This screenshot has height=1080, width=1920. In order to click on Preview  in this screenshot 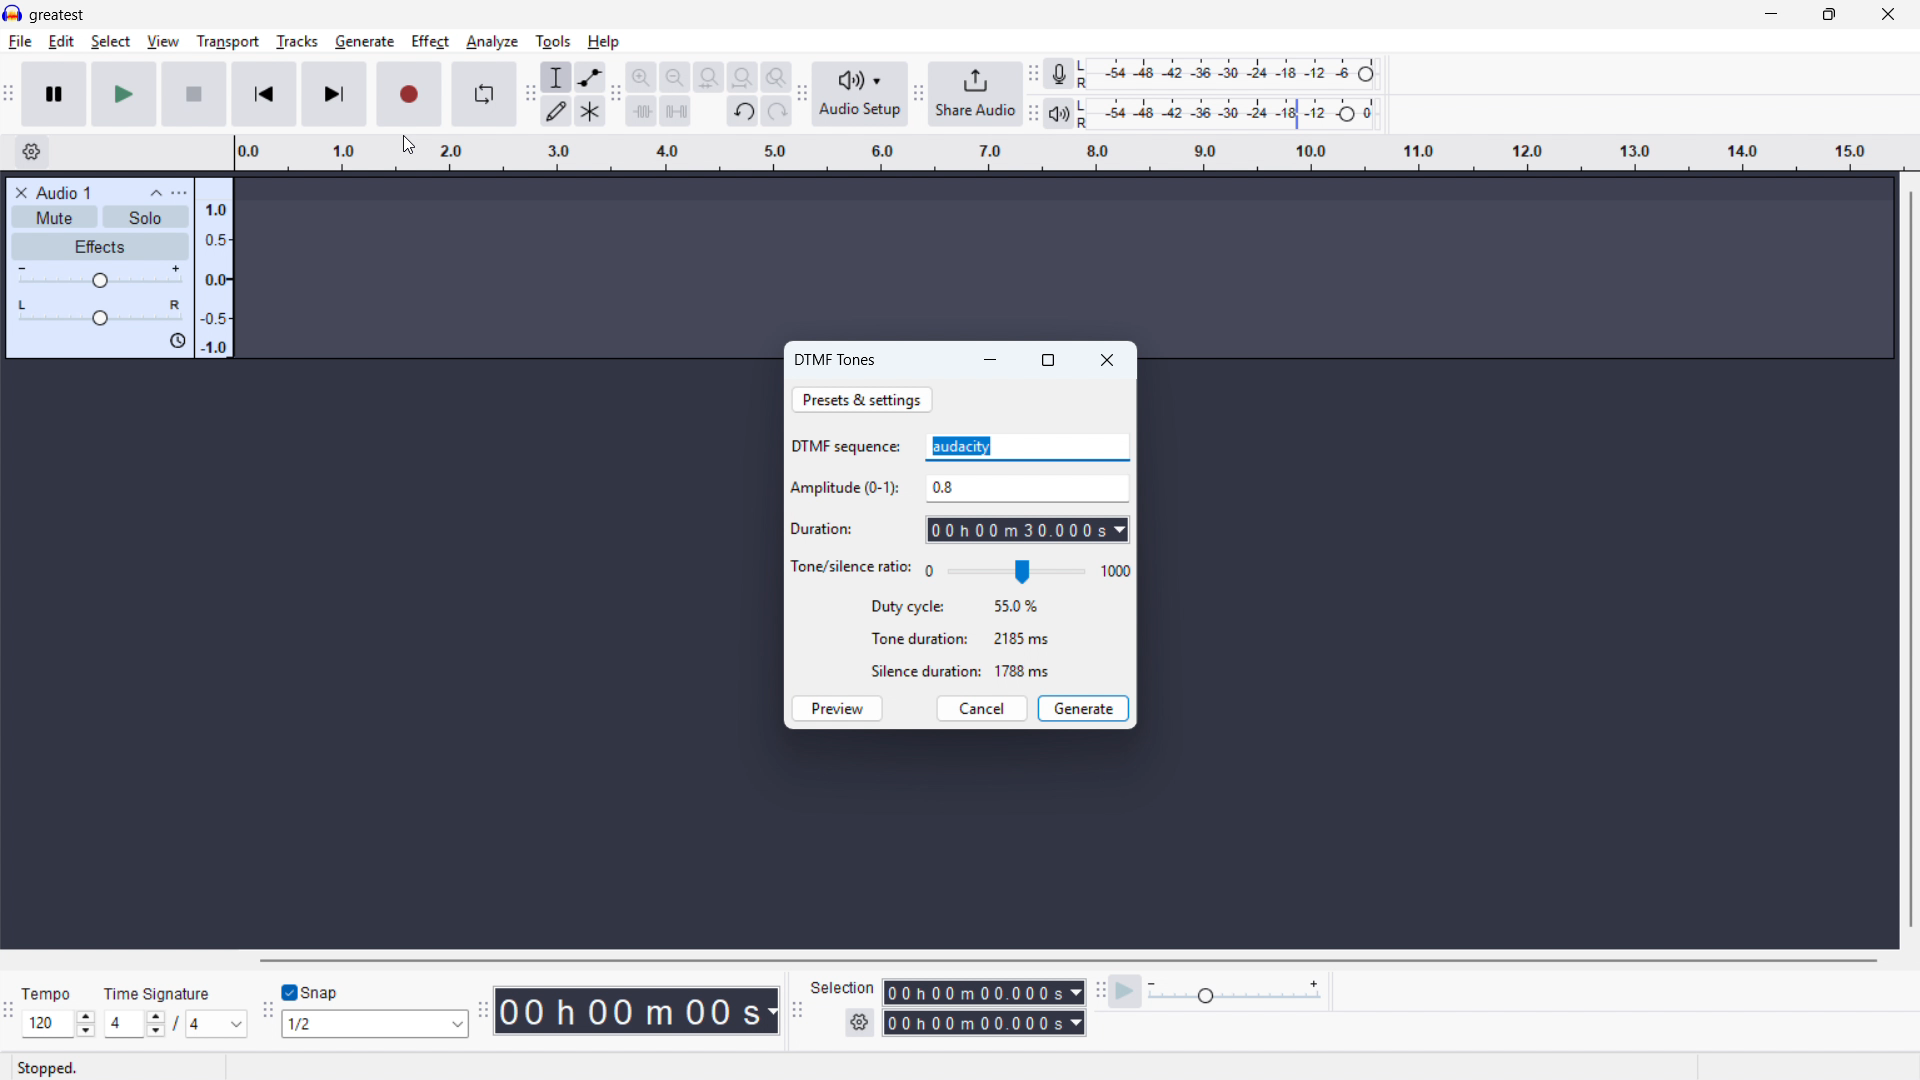, I will do `click(835, 709)`.